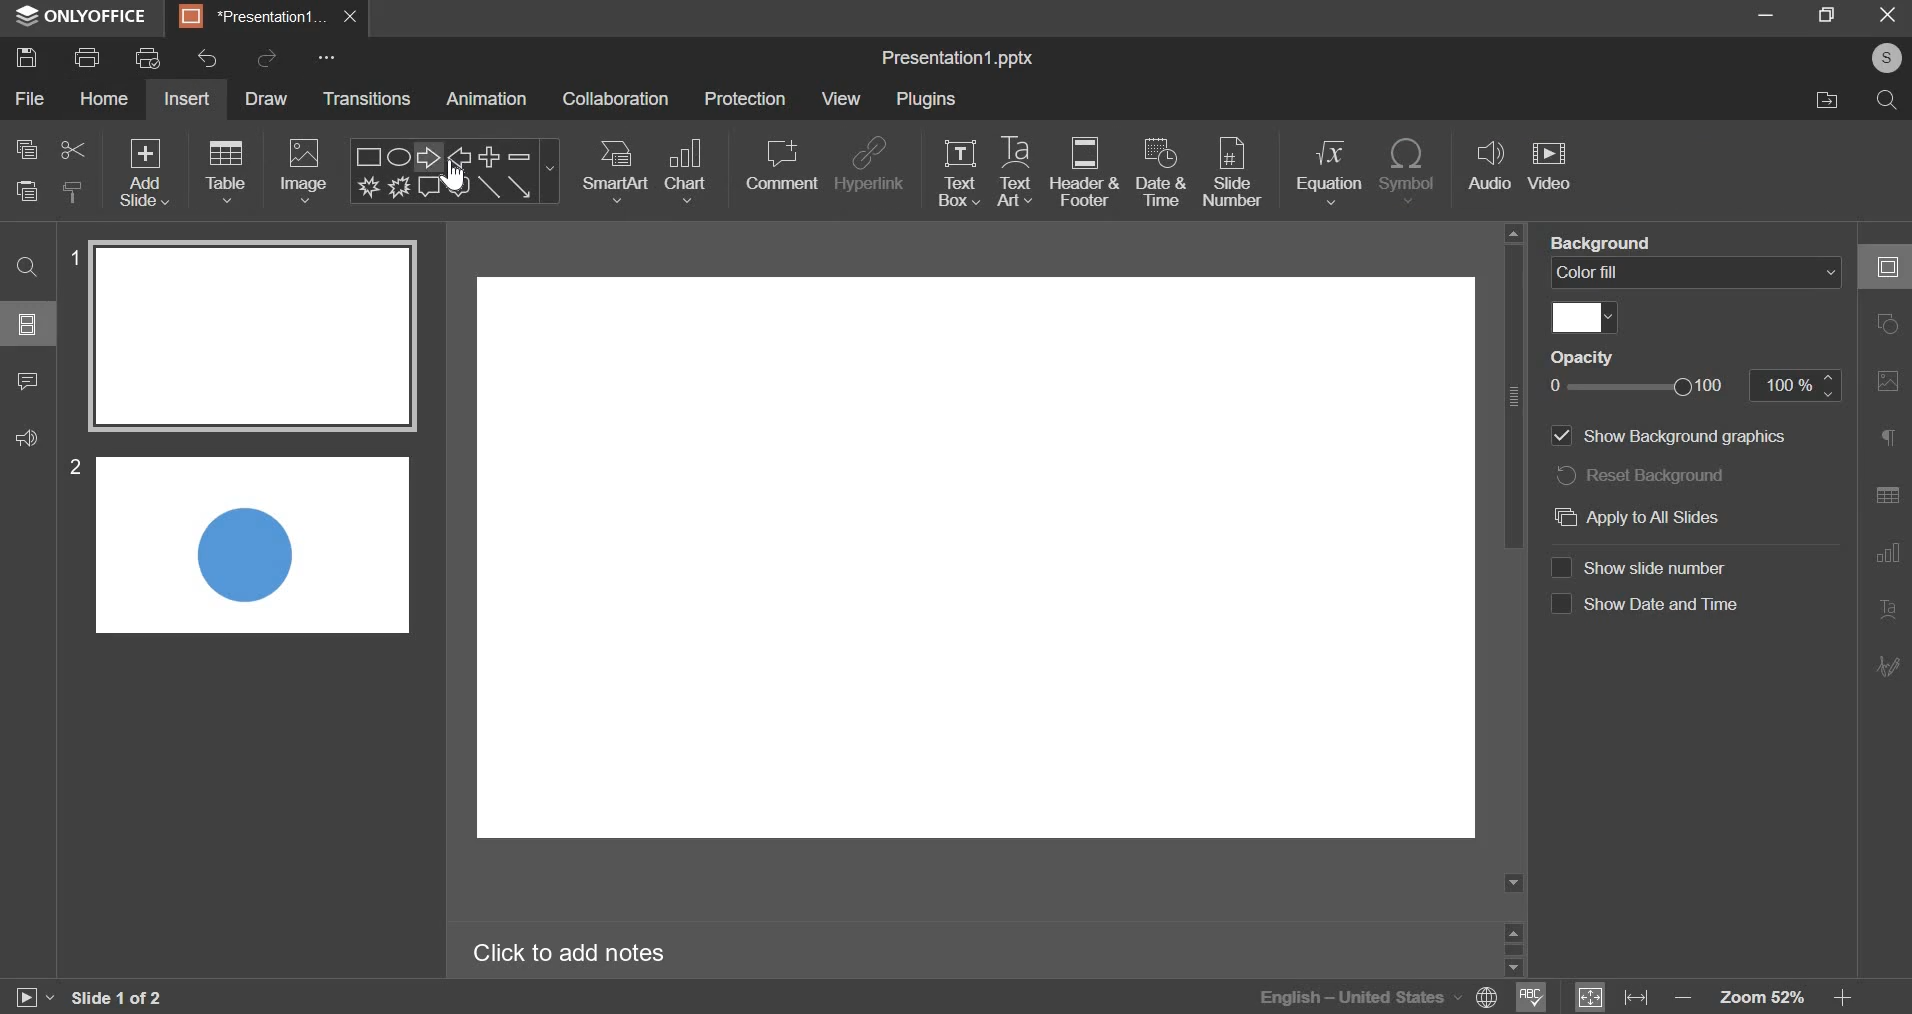  Describe the element at coordinates (74, 149) in the screenshot. I see `cut` at that location.